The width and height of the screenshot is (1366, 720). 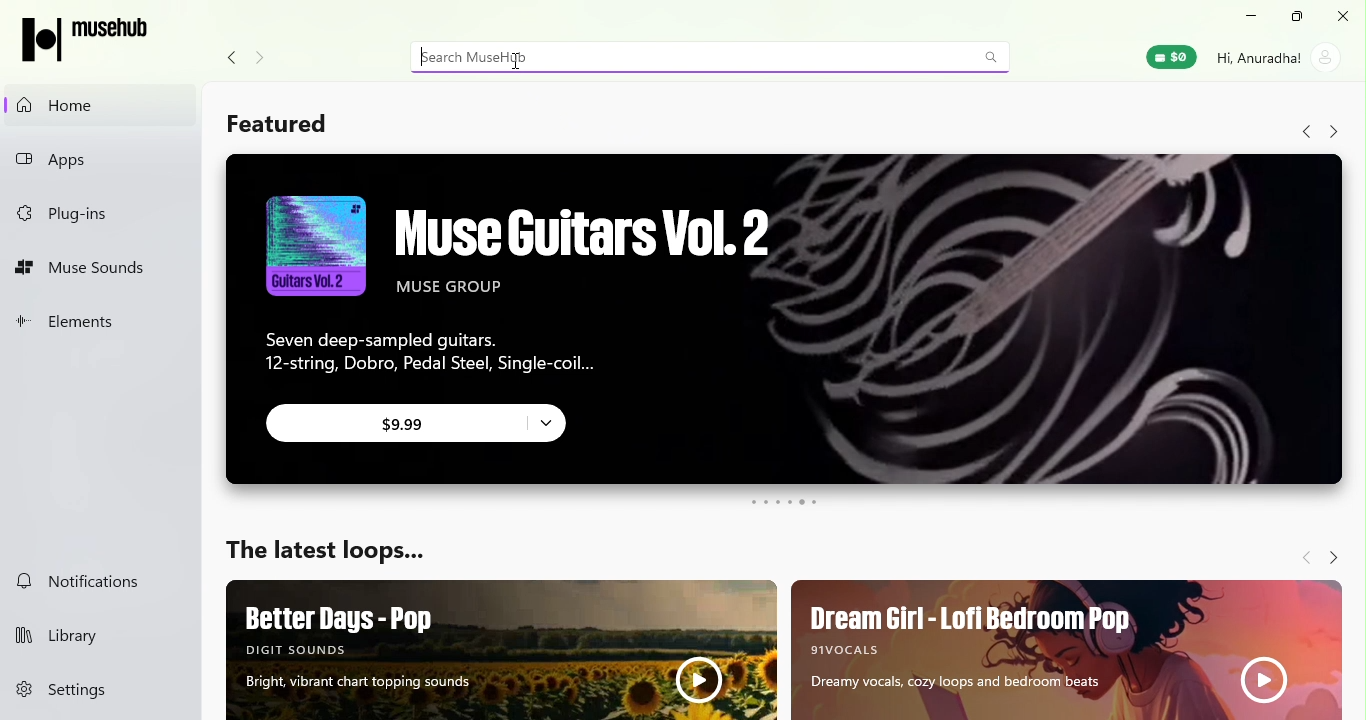 What do you see at coordinates (89, 579) in the screenshot?
I see `Notifications` at bounding box center [89, 579].